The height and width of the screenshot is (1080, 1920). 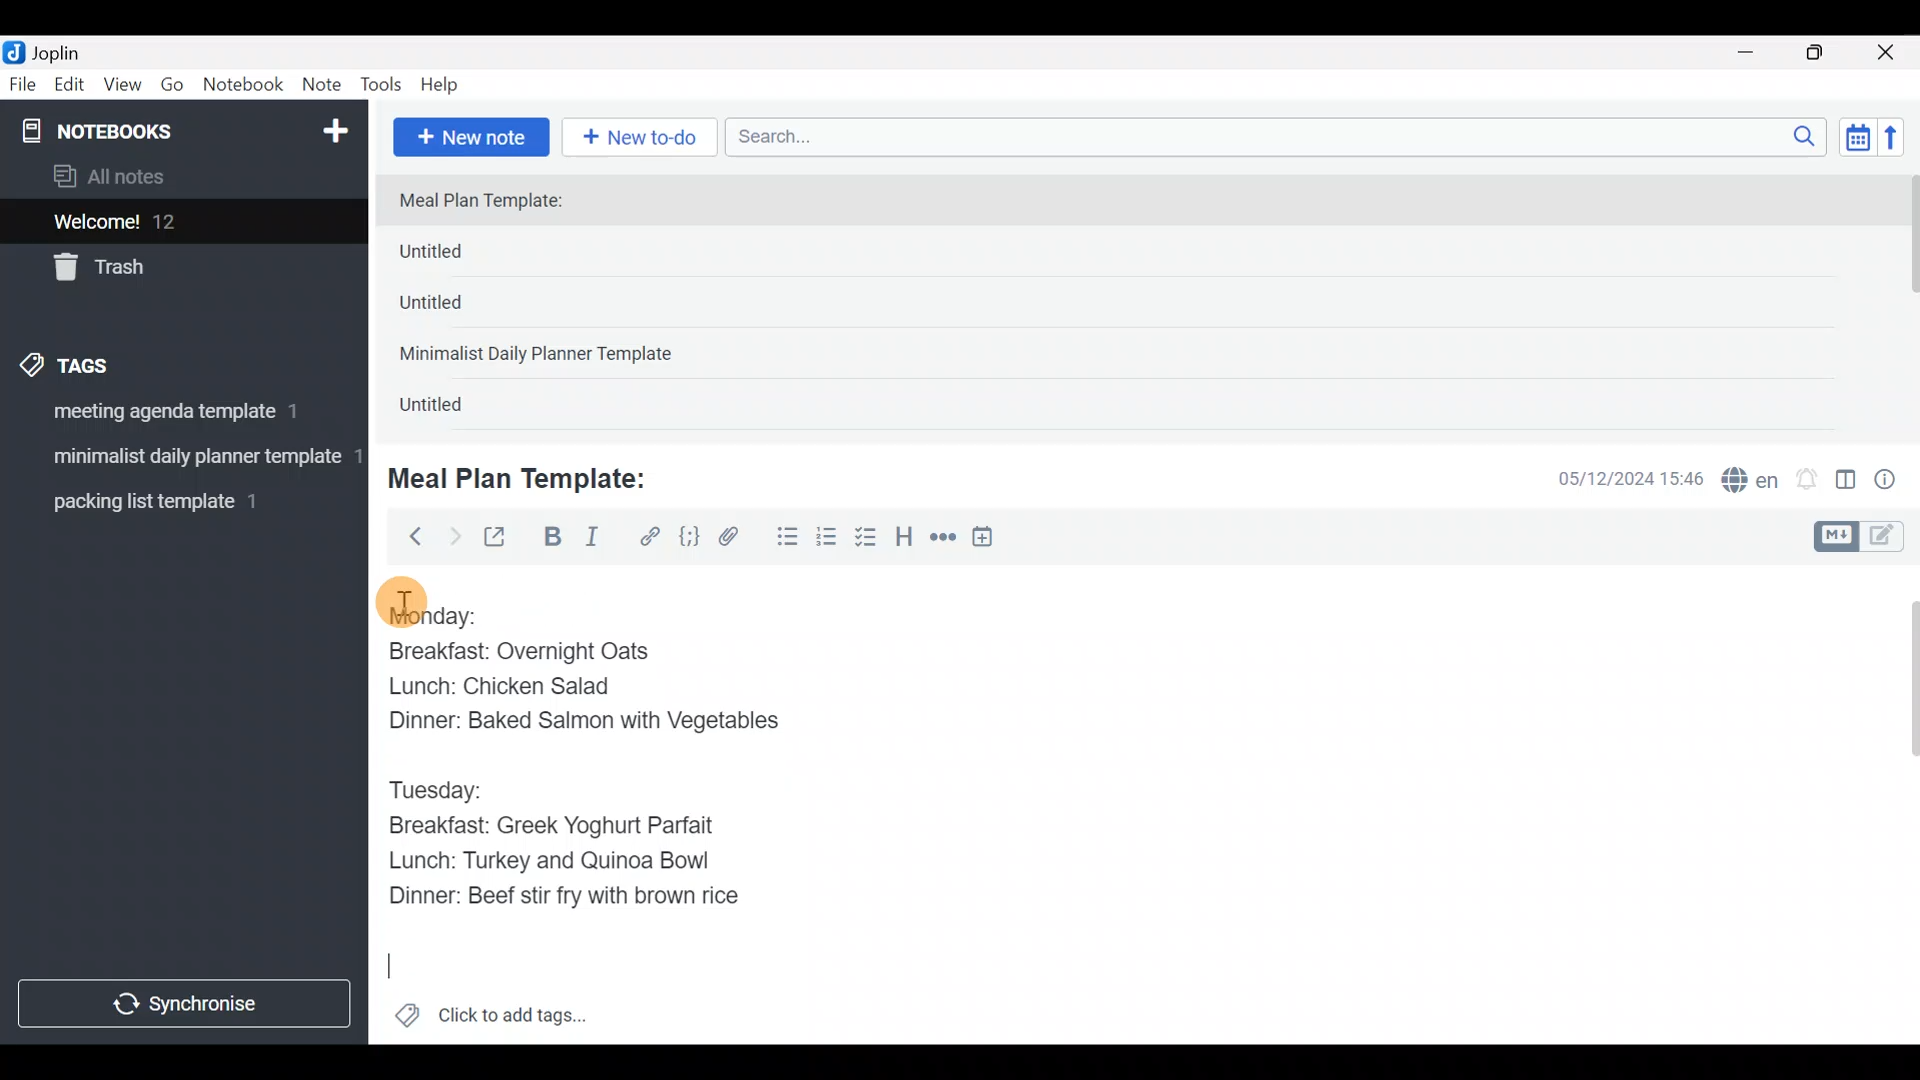 I want to click on Tag 1, so click(x=178, y=417).